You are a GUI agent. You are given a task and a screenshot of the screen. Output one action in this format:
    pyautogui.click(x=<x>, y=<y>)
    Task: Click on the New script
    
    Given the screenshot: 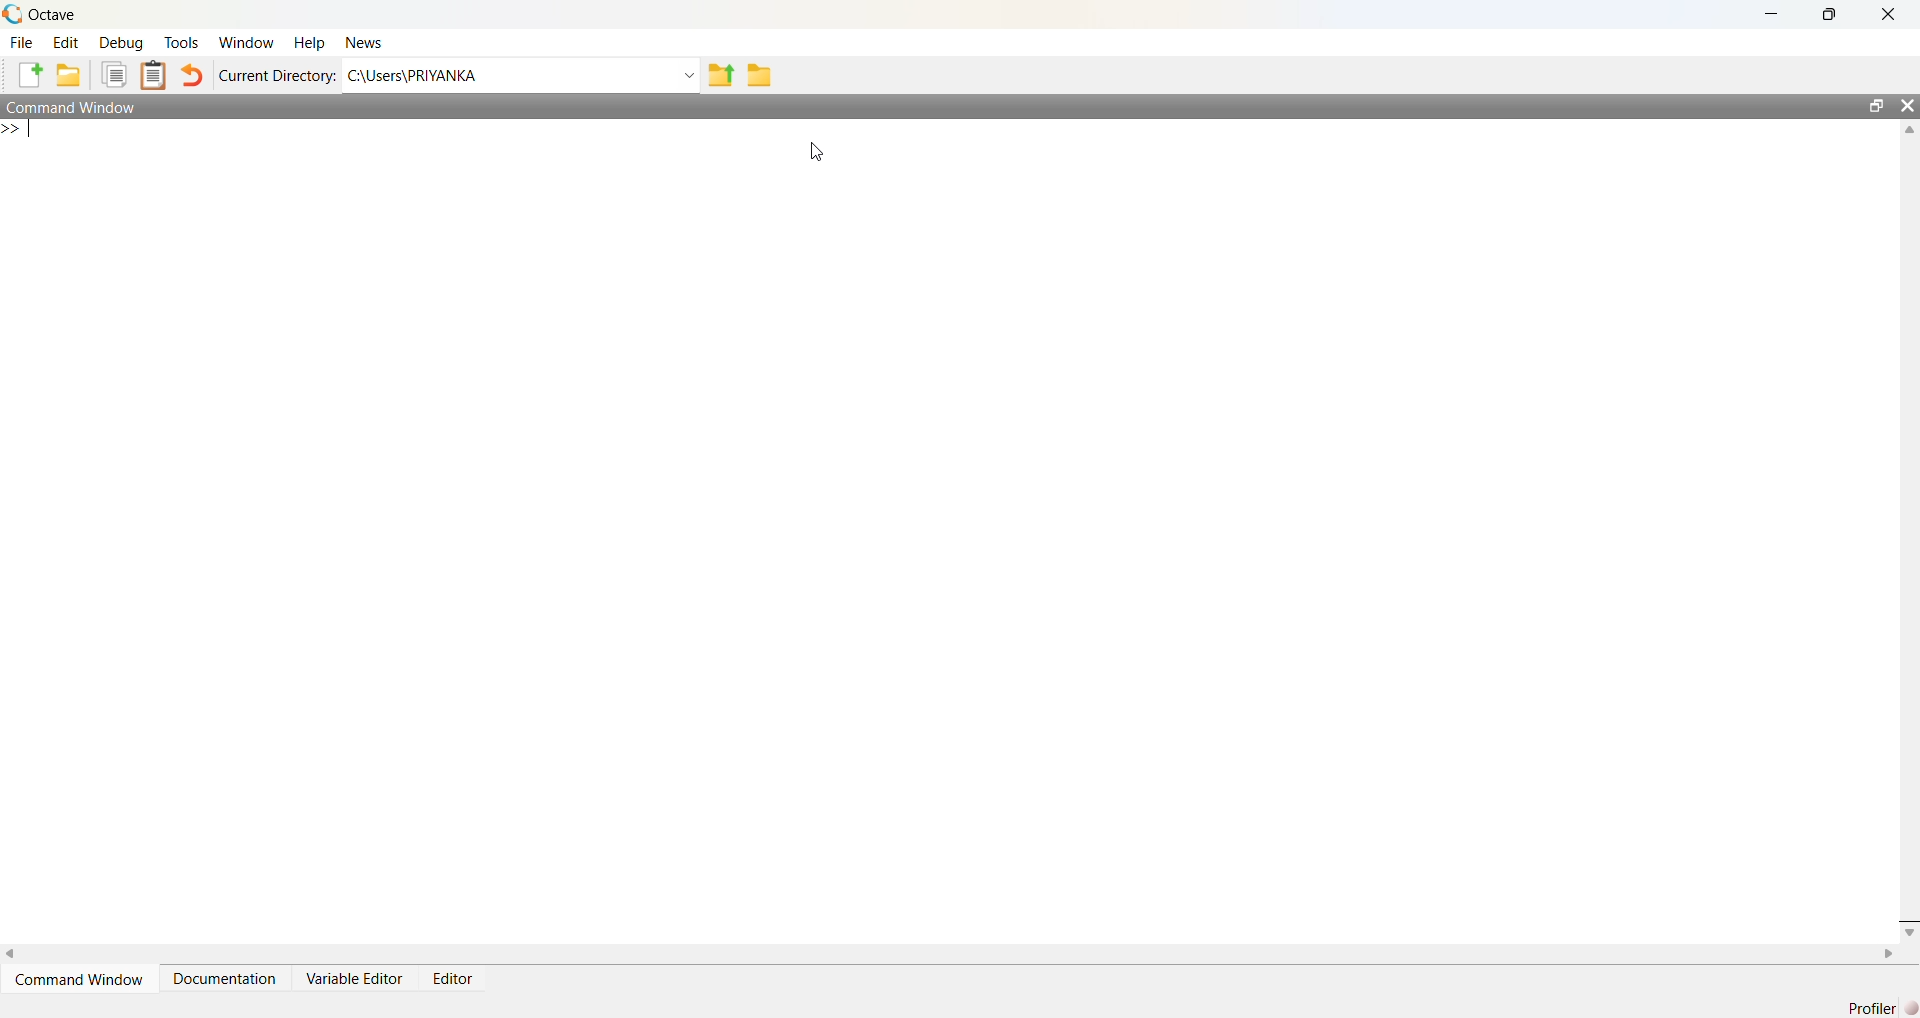 What is the action you would take?
    pyautogui.click(x=30, y=74)
    